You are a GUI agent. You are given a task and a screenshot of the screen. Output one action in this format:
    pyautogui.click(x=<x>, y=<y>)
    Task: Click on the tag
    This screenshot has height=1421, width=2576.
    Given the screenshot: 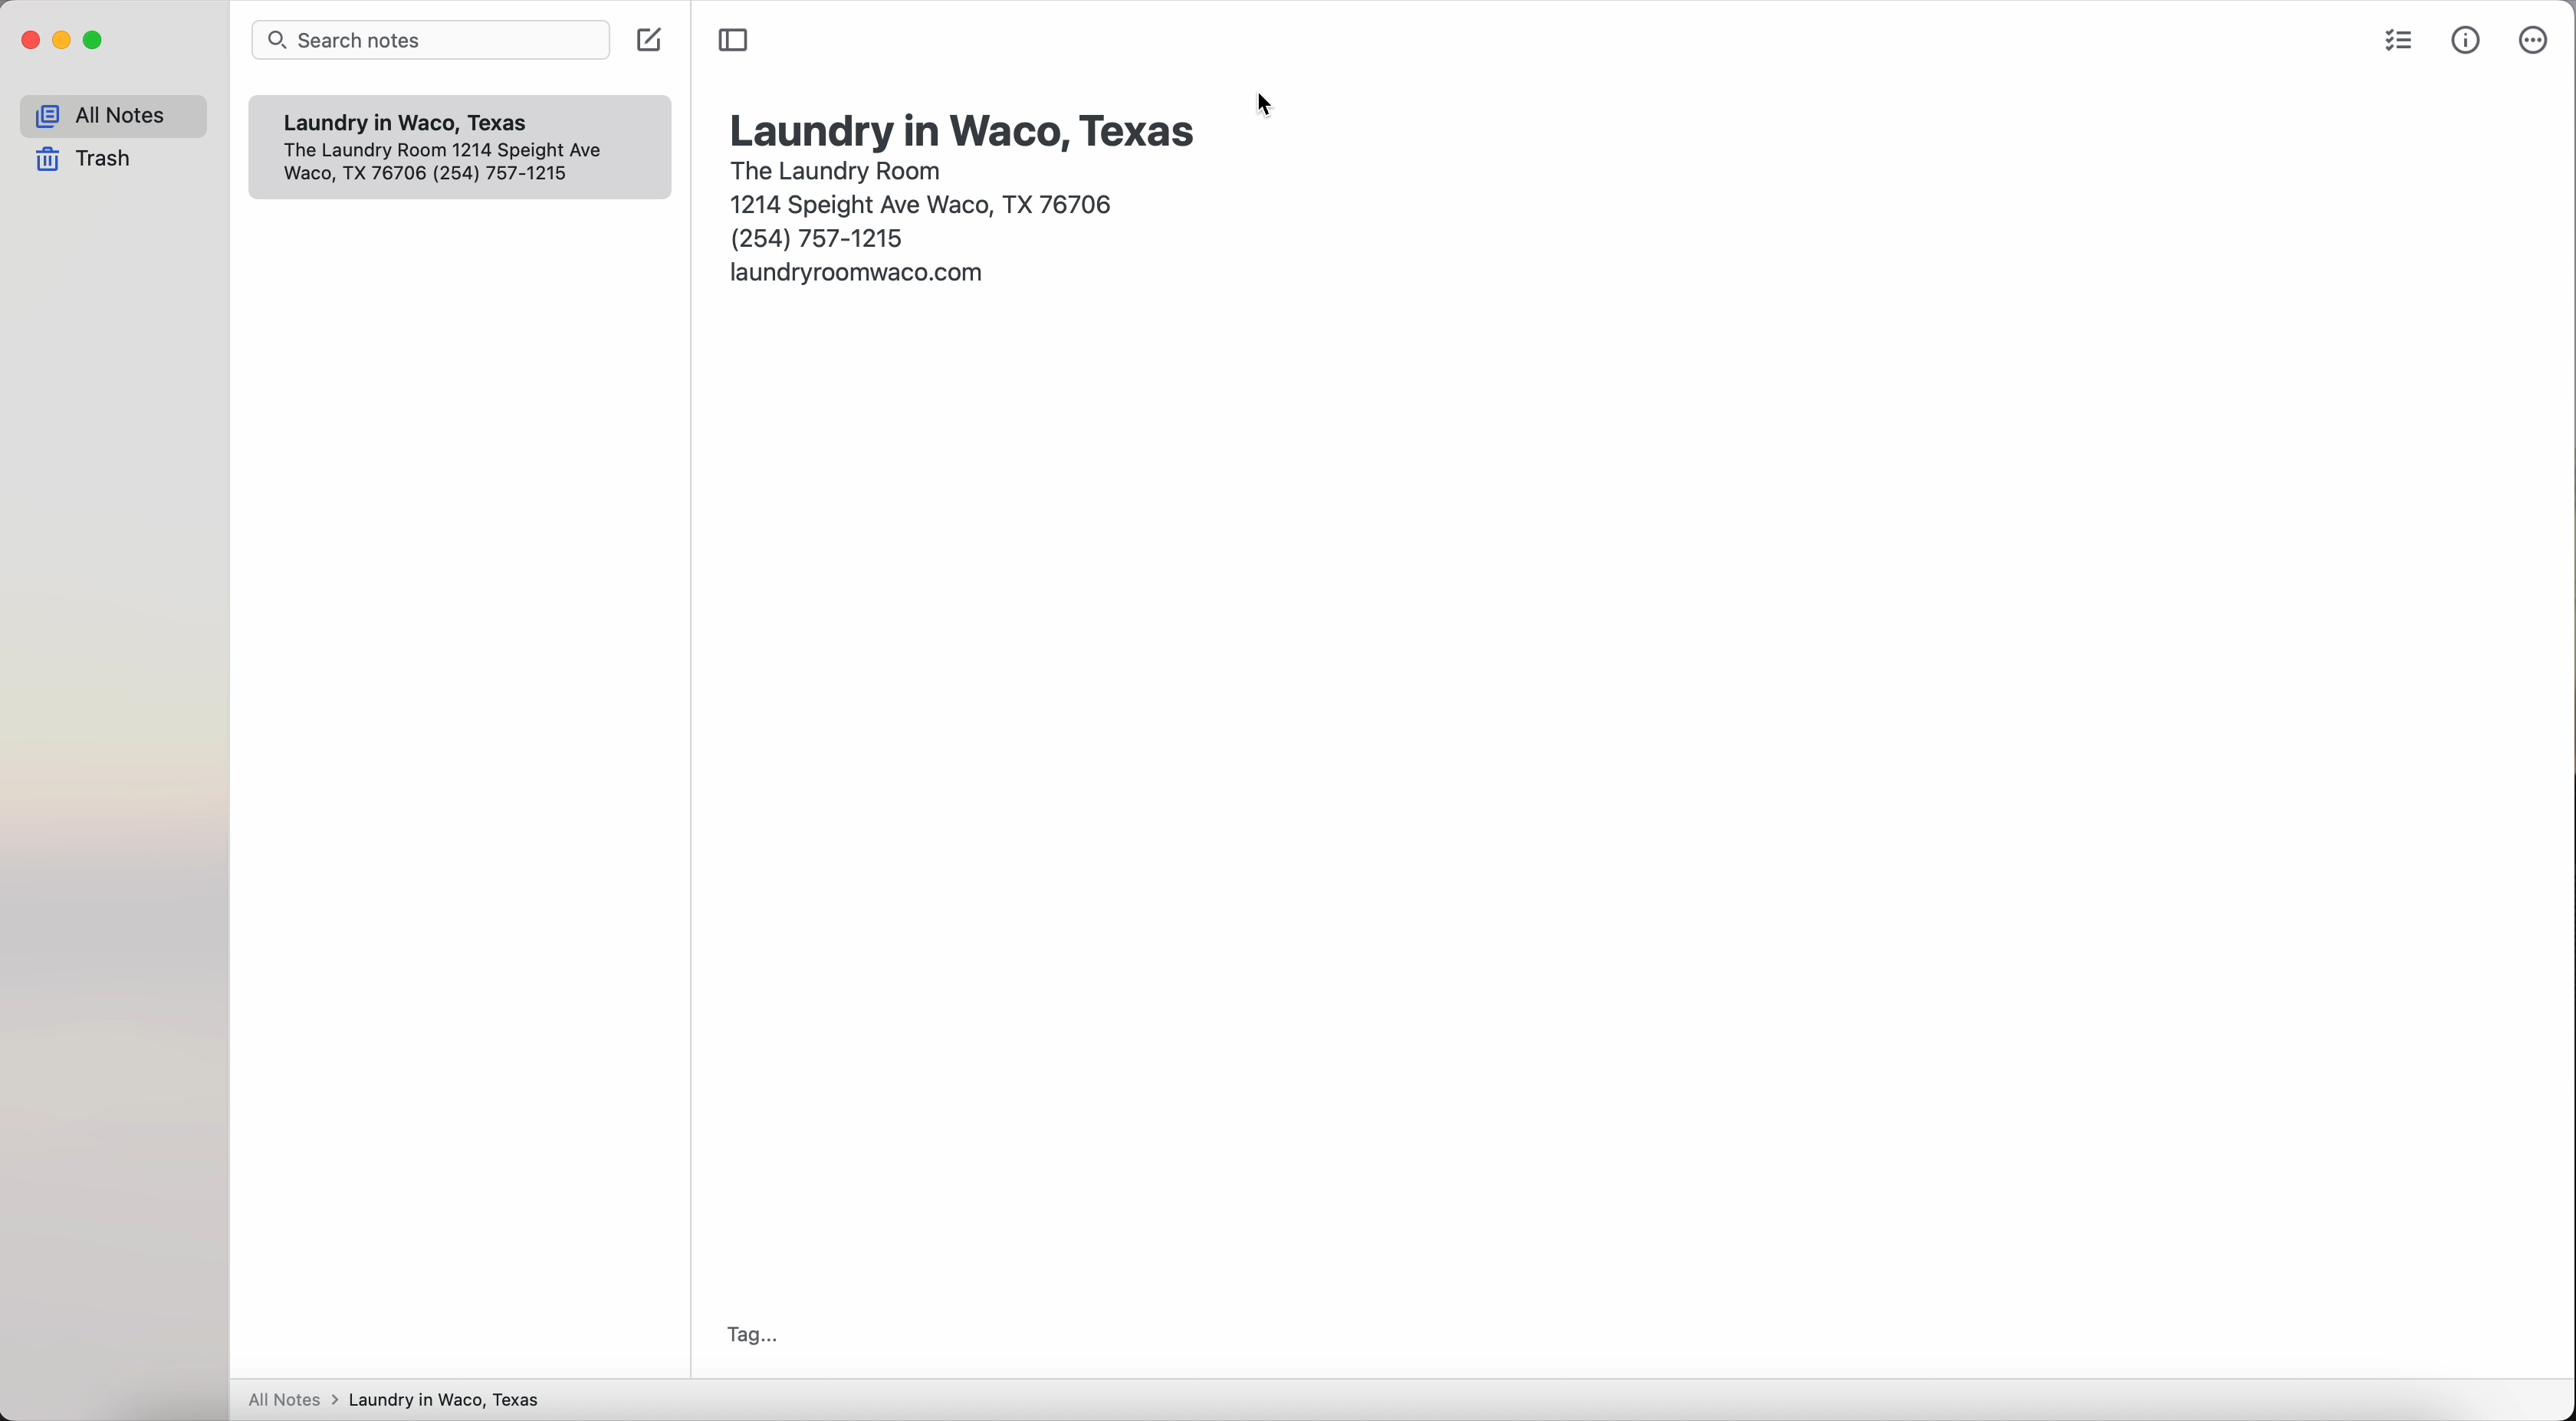 What is the action you would take?
    pyautogui.click(x=746, y=1335)
    